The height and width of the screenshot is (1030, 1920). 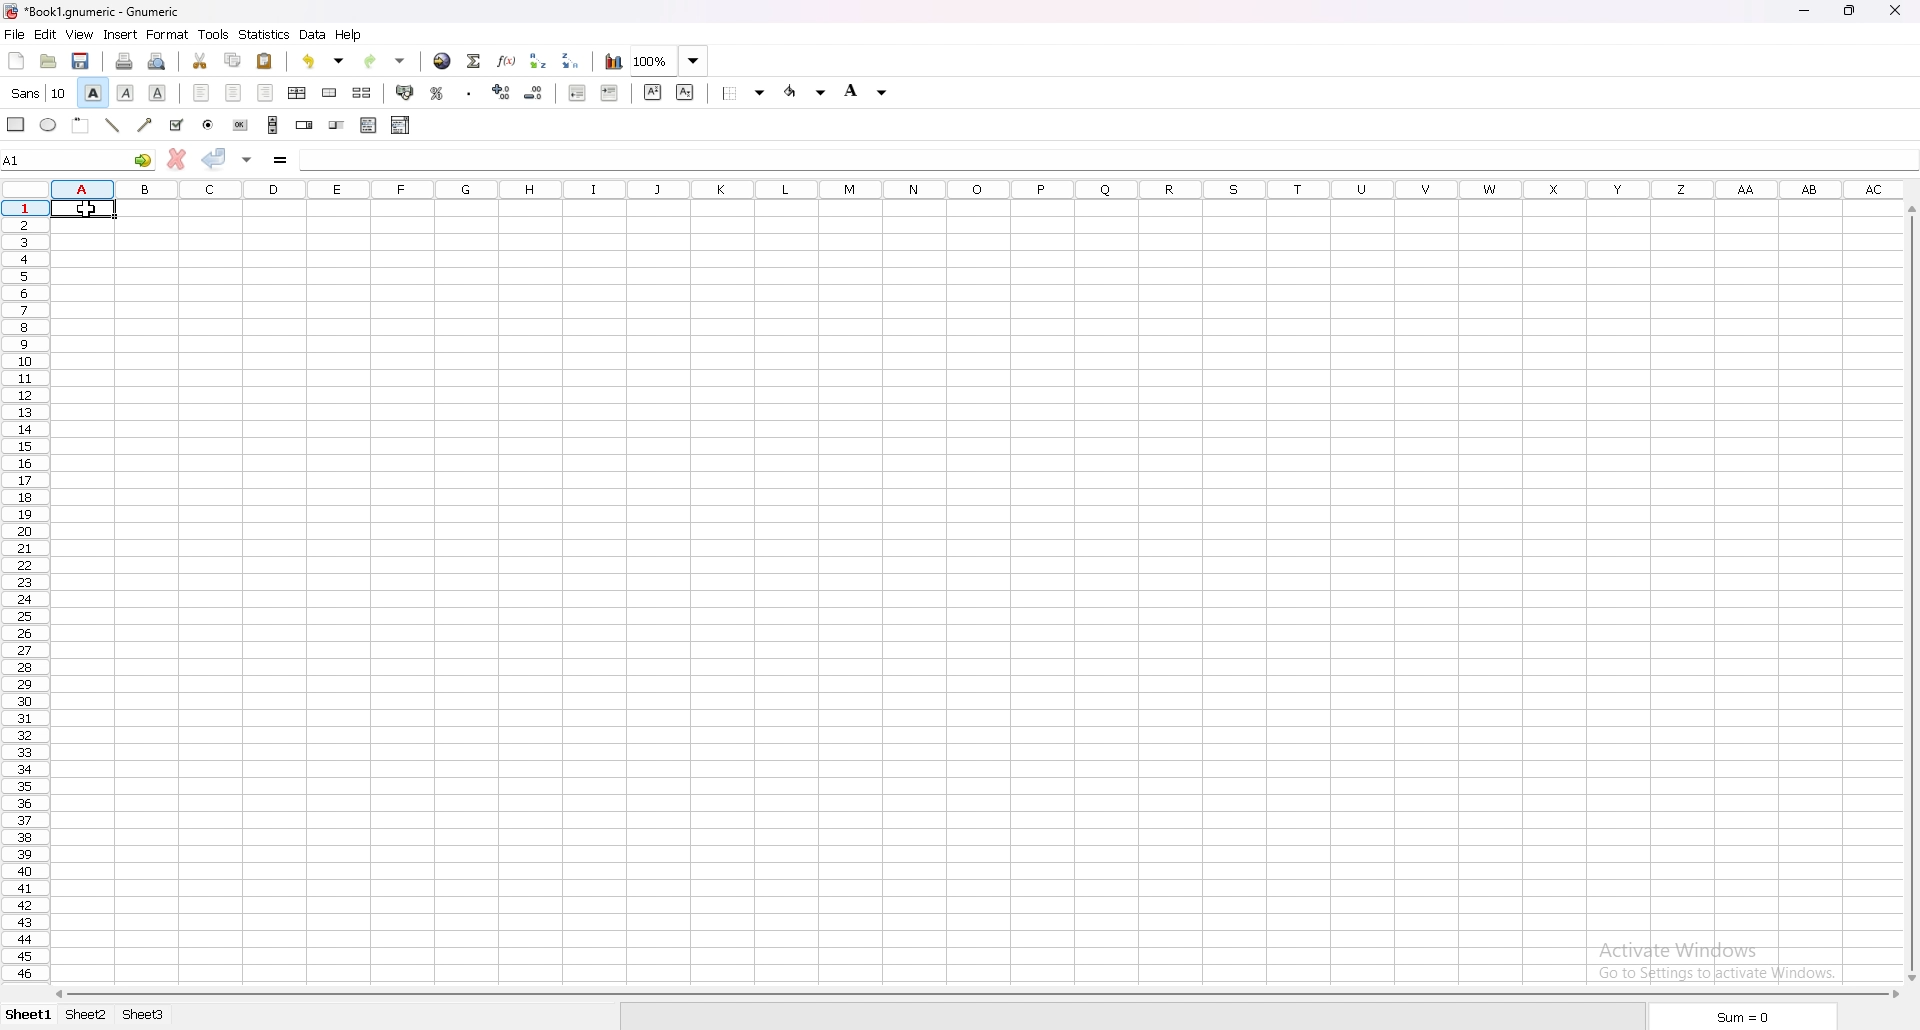 I want to click on foreground, so click(x=865, y=91).